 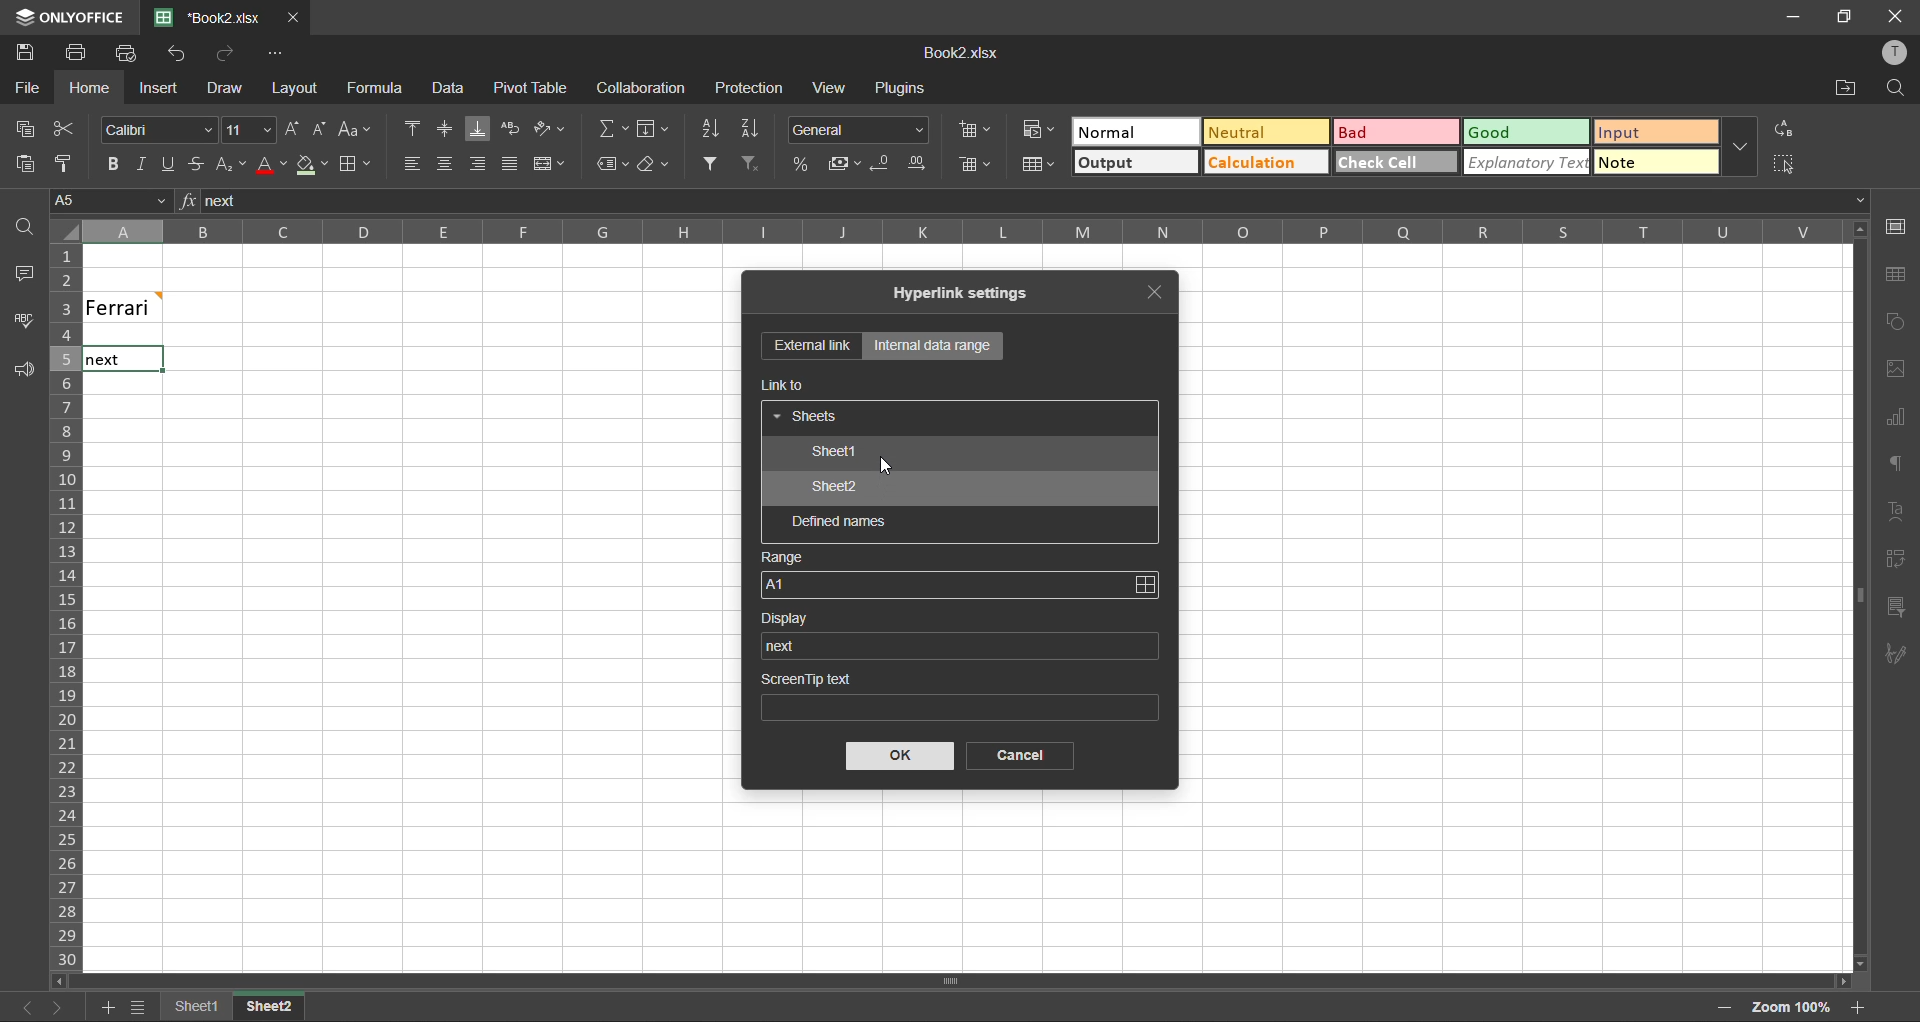 I want to click on collaboration, so click(x=642, y=88).